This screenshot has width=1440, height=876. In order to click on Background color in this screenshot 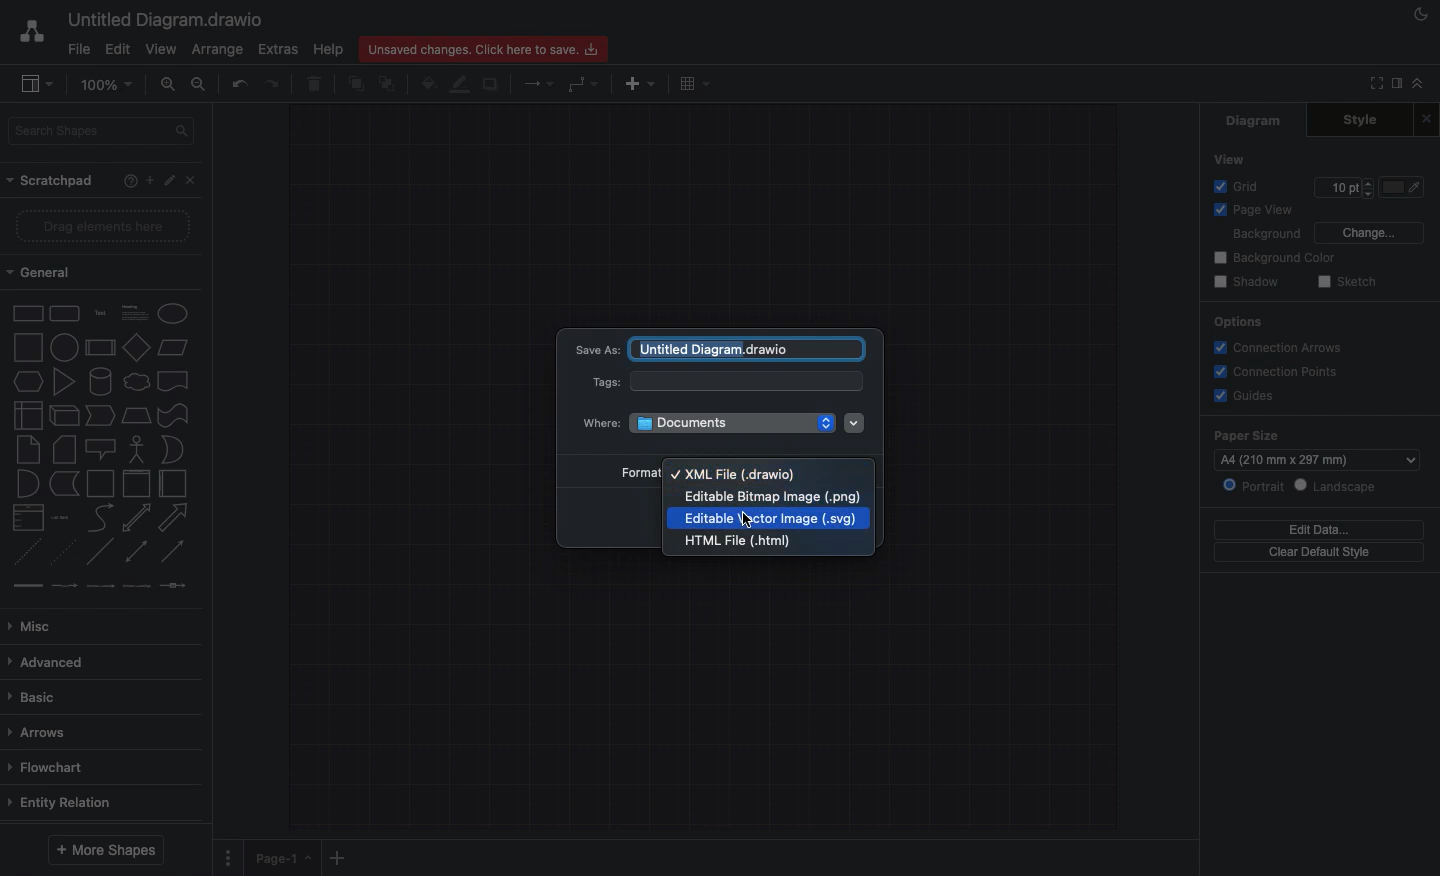, I will do `click(1273, 258)`.